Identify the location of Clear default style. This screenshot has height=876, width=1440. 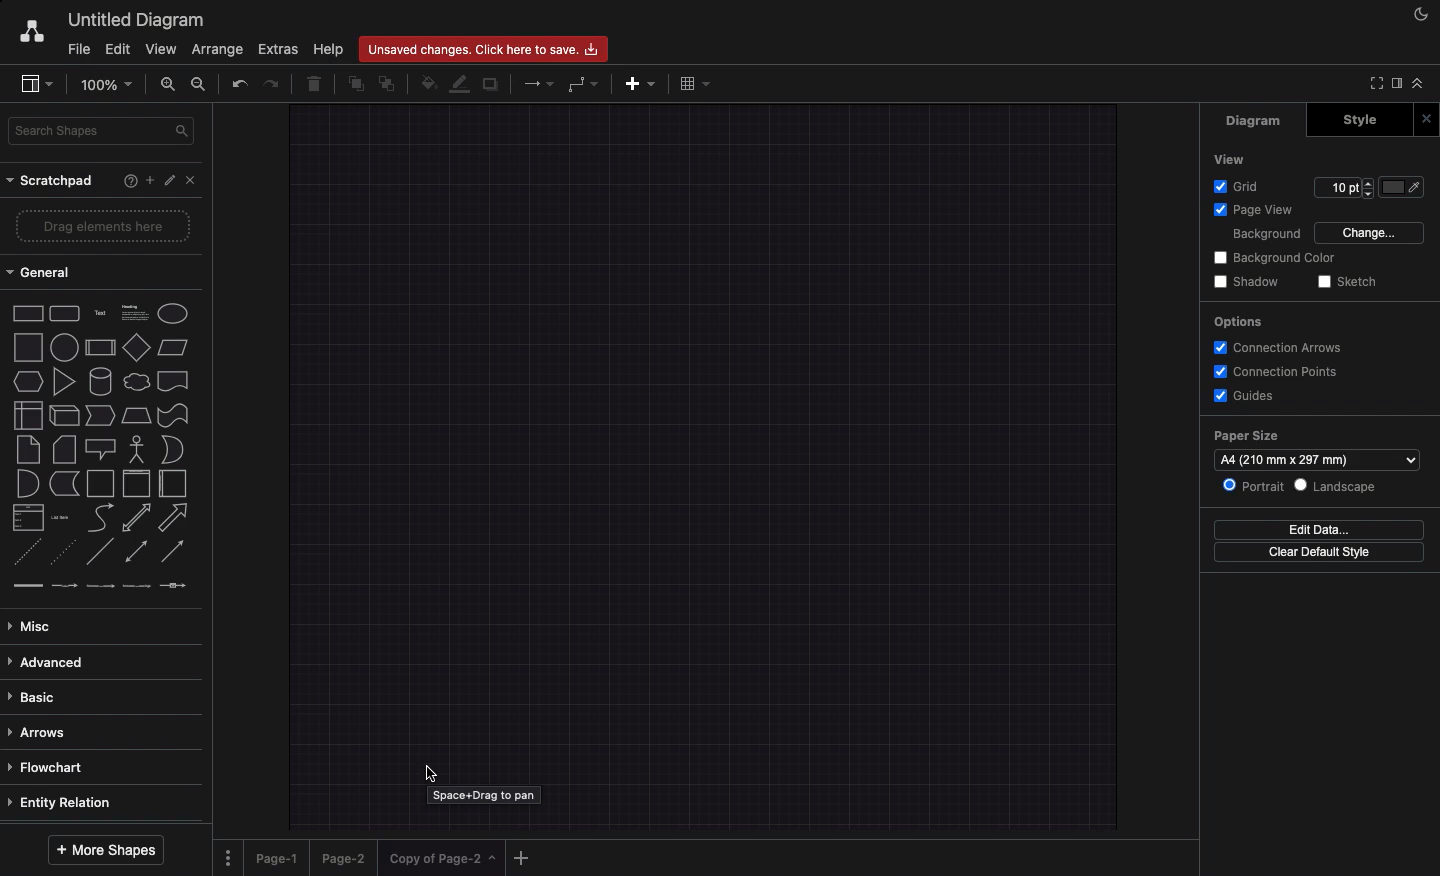
(1312, 553).